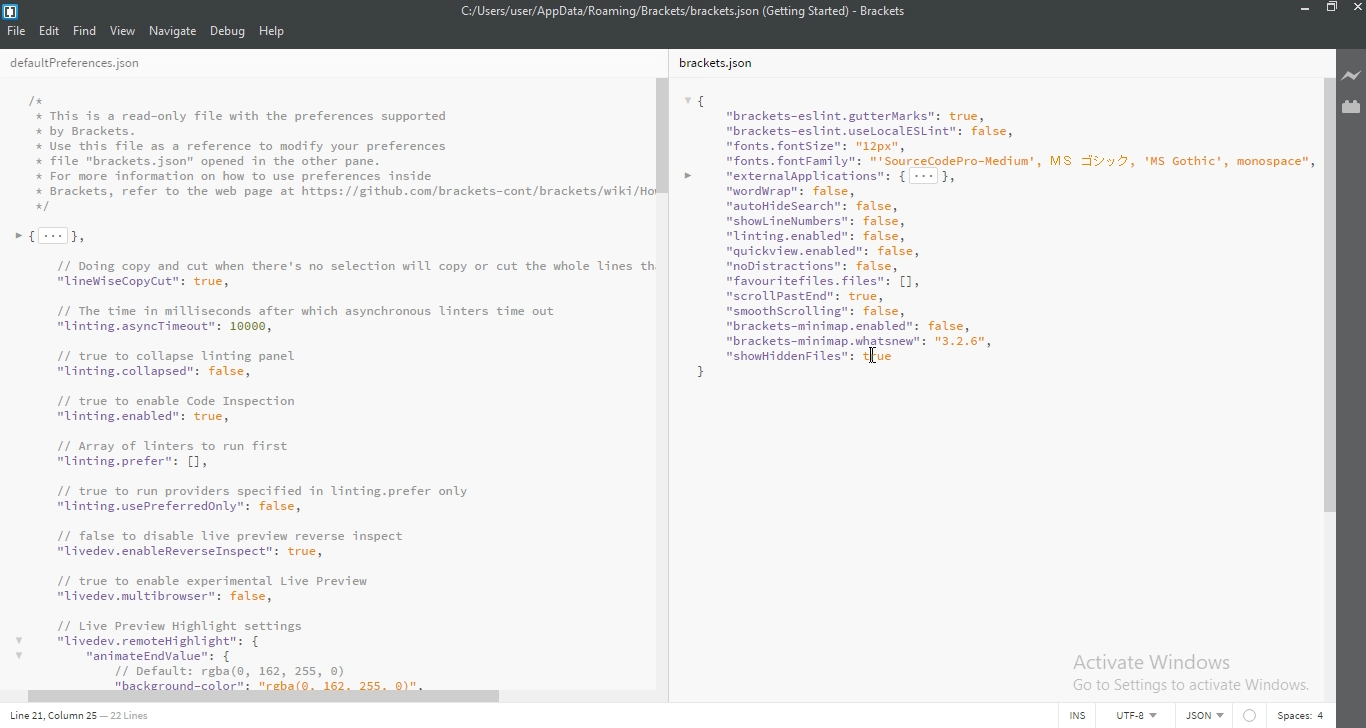 The height and width of the screenshot is (728, 1366). Describe the element at coordinates (84, 31) in the screenshot. I see `Find` at that location.